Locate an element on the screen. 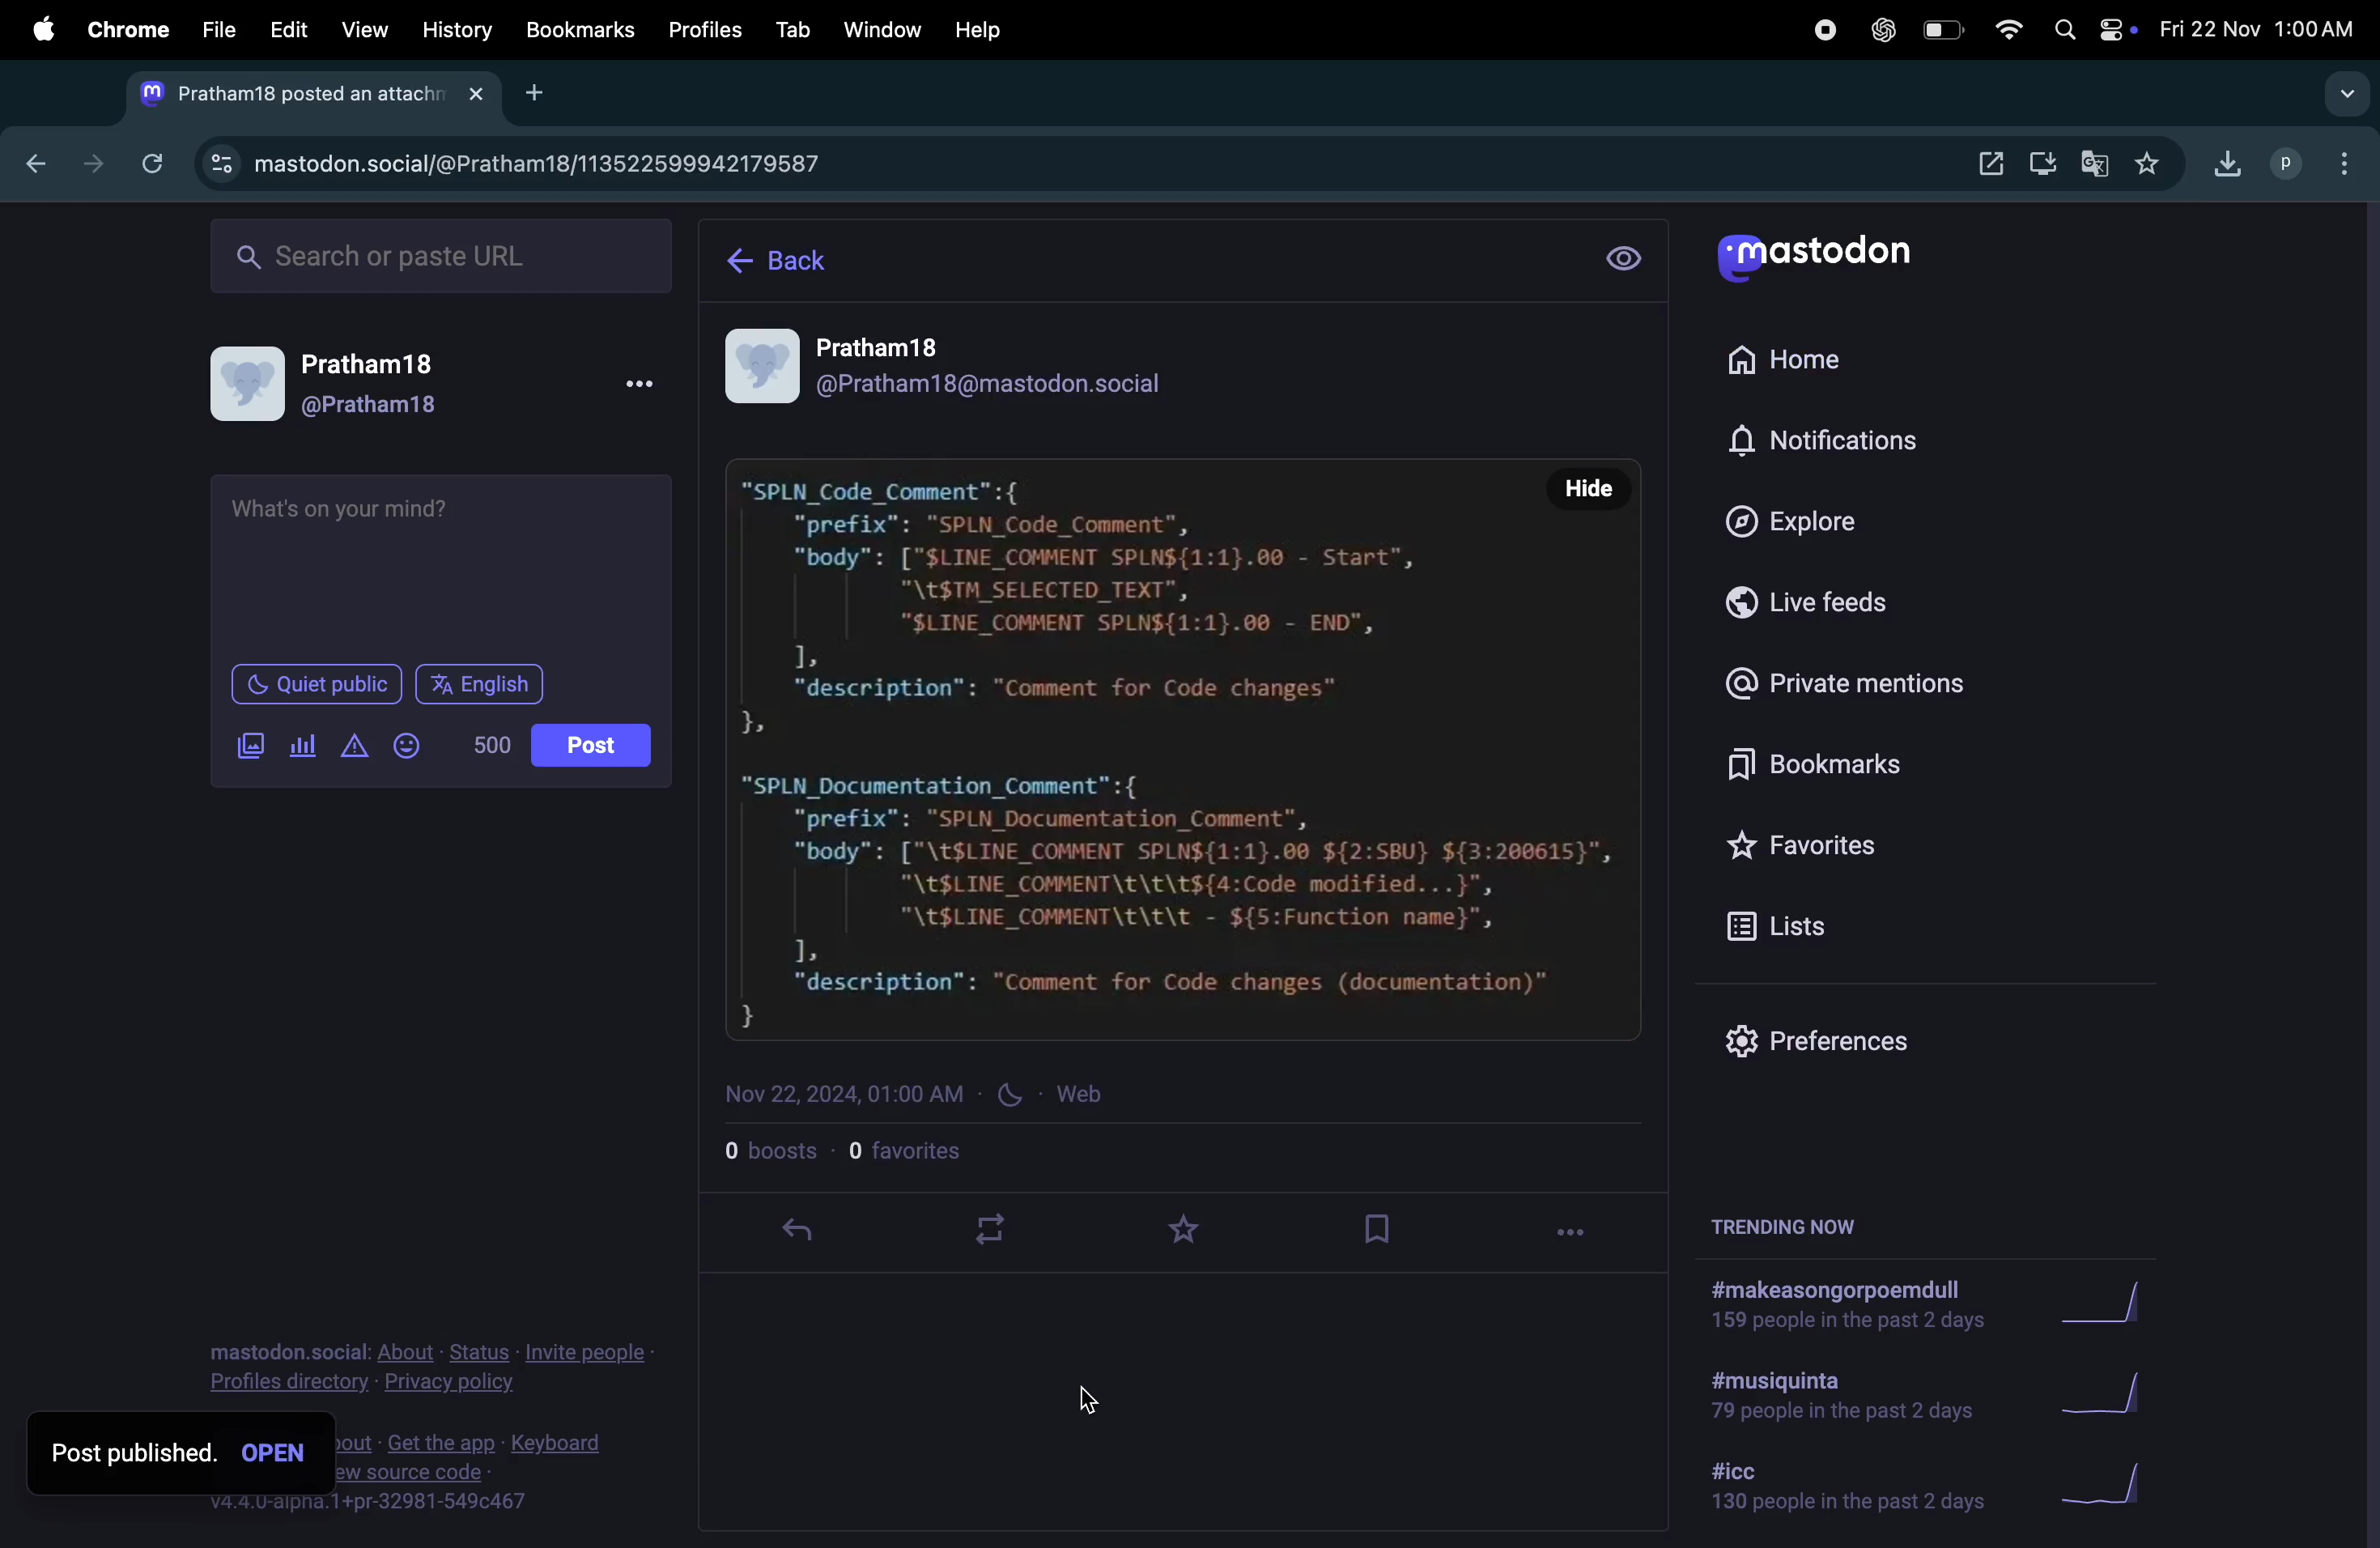  favourites is located at coordinates (1201, 1234).